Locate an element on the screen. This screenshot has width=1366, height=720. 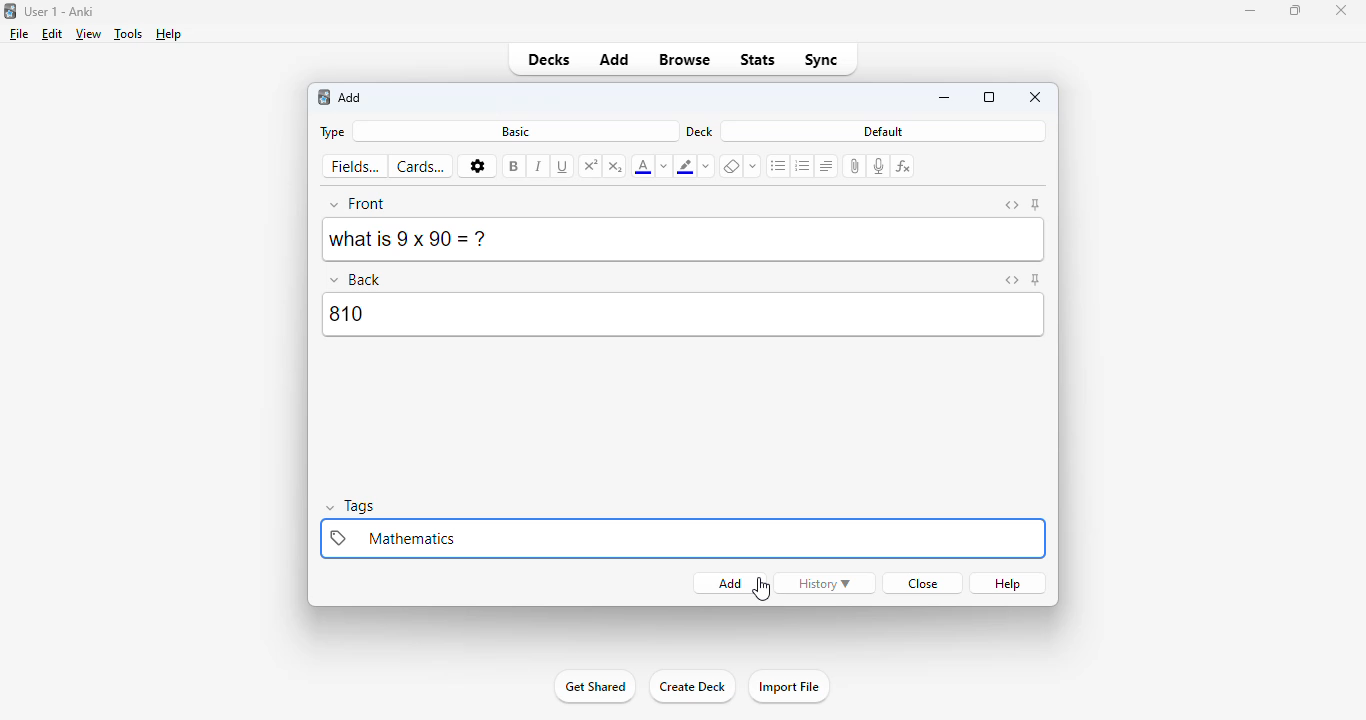
equations is located at coordinates (905, 166).